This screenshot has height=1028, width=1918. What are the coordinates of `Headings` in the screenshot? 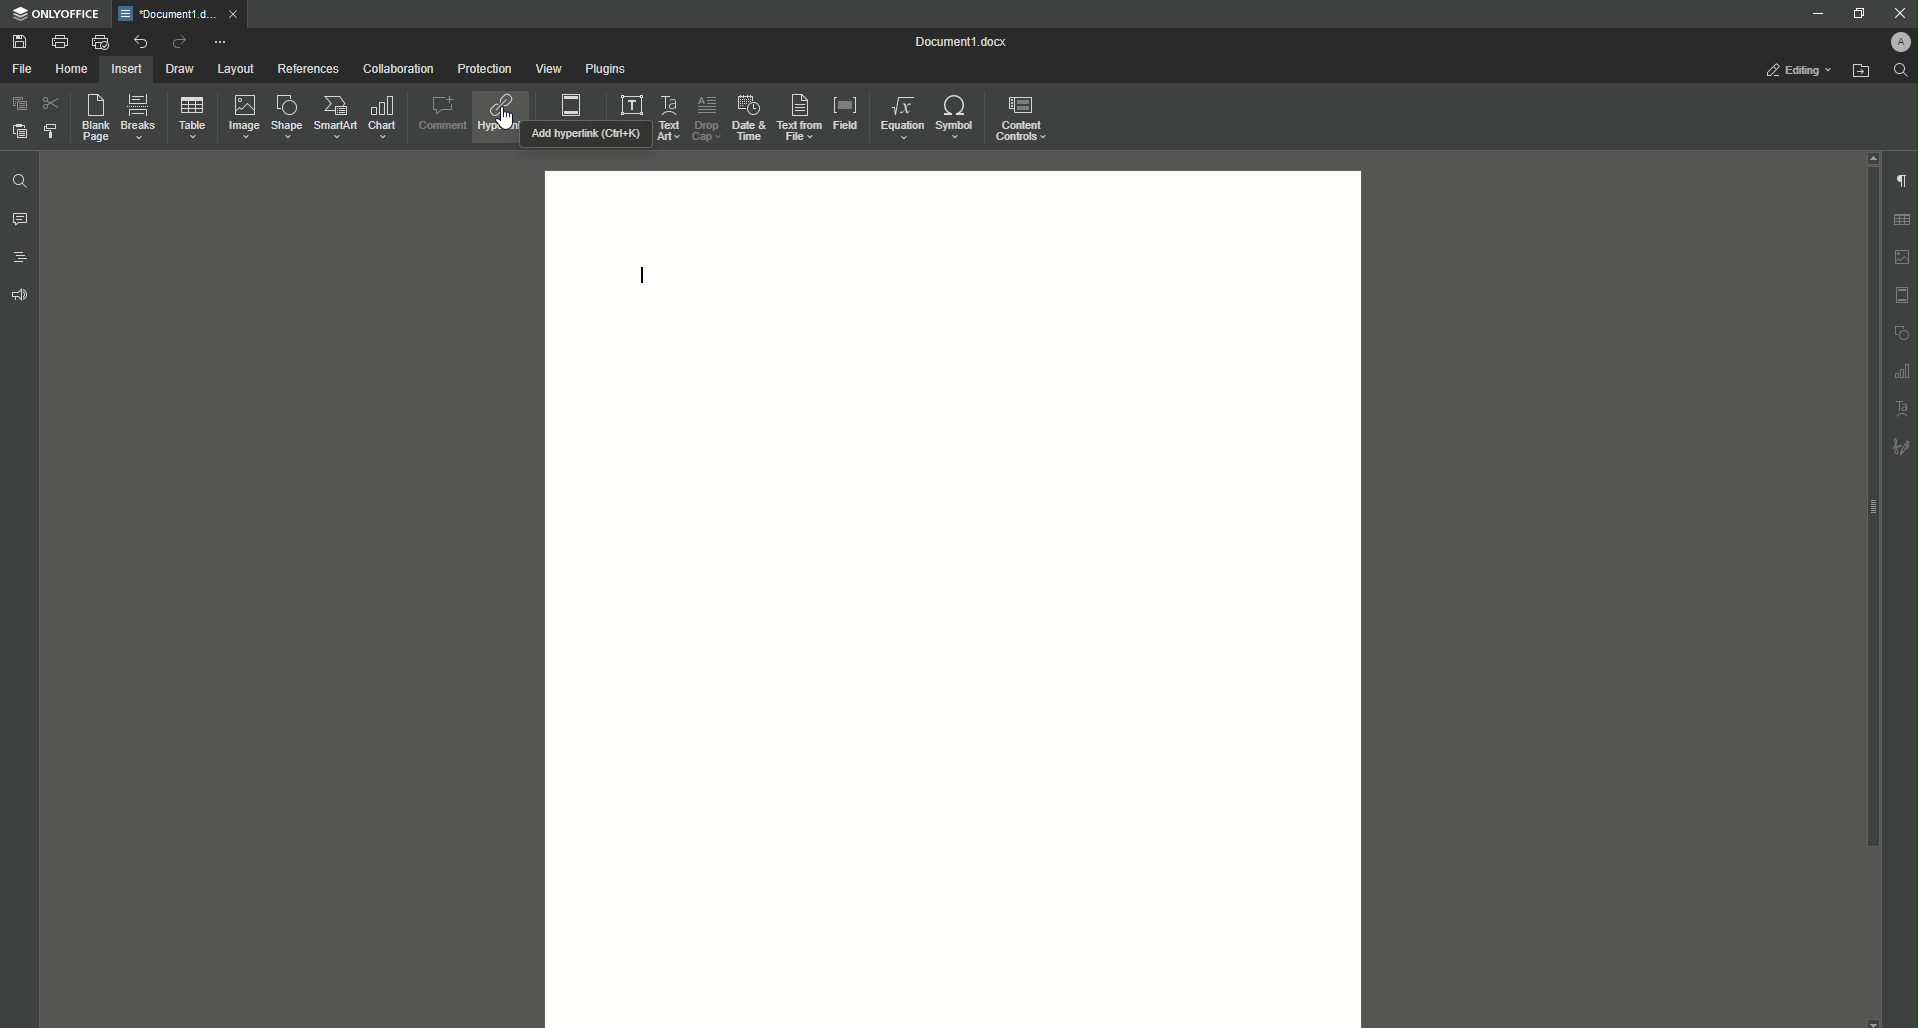 It's located at (20, 258).